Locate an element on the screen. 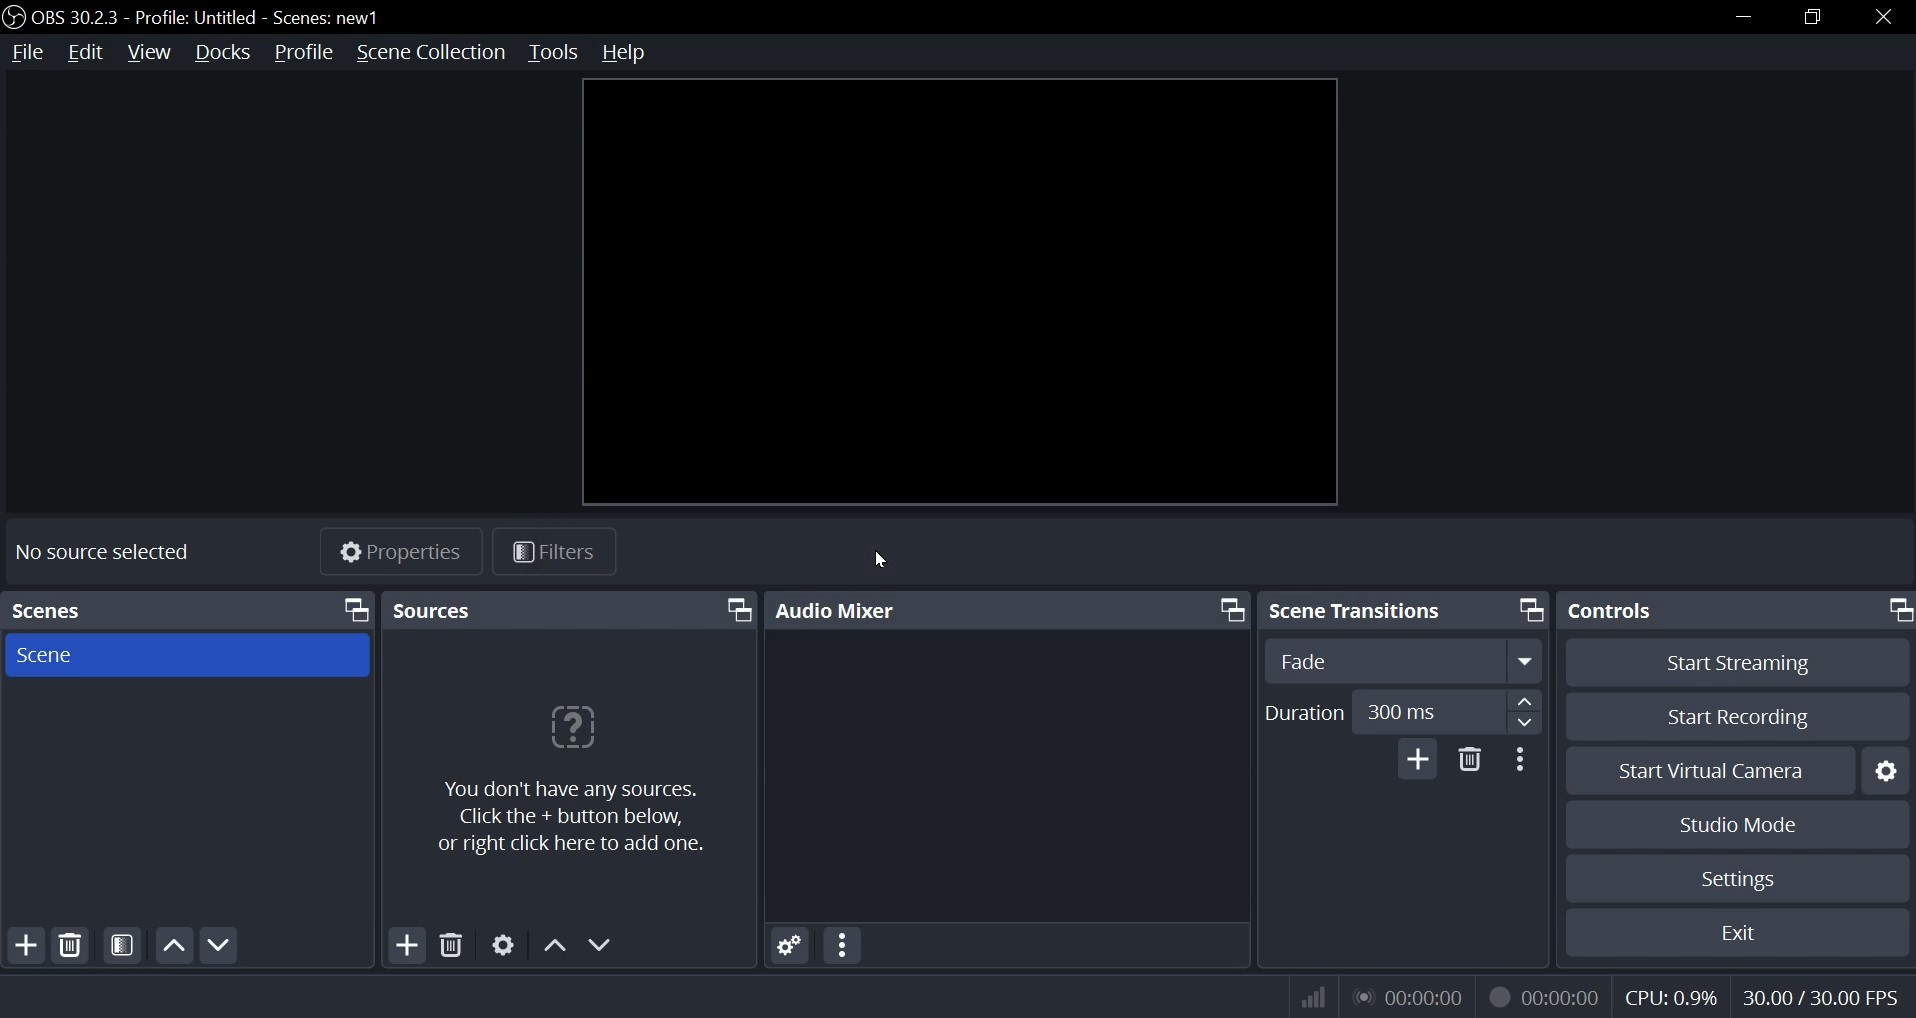 This screenshot has width=1916, height=1018. Scenes is located at coordinates (66, 606).